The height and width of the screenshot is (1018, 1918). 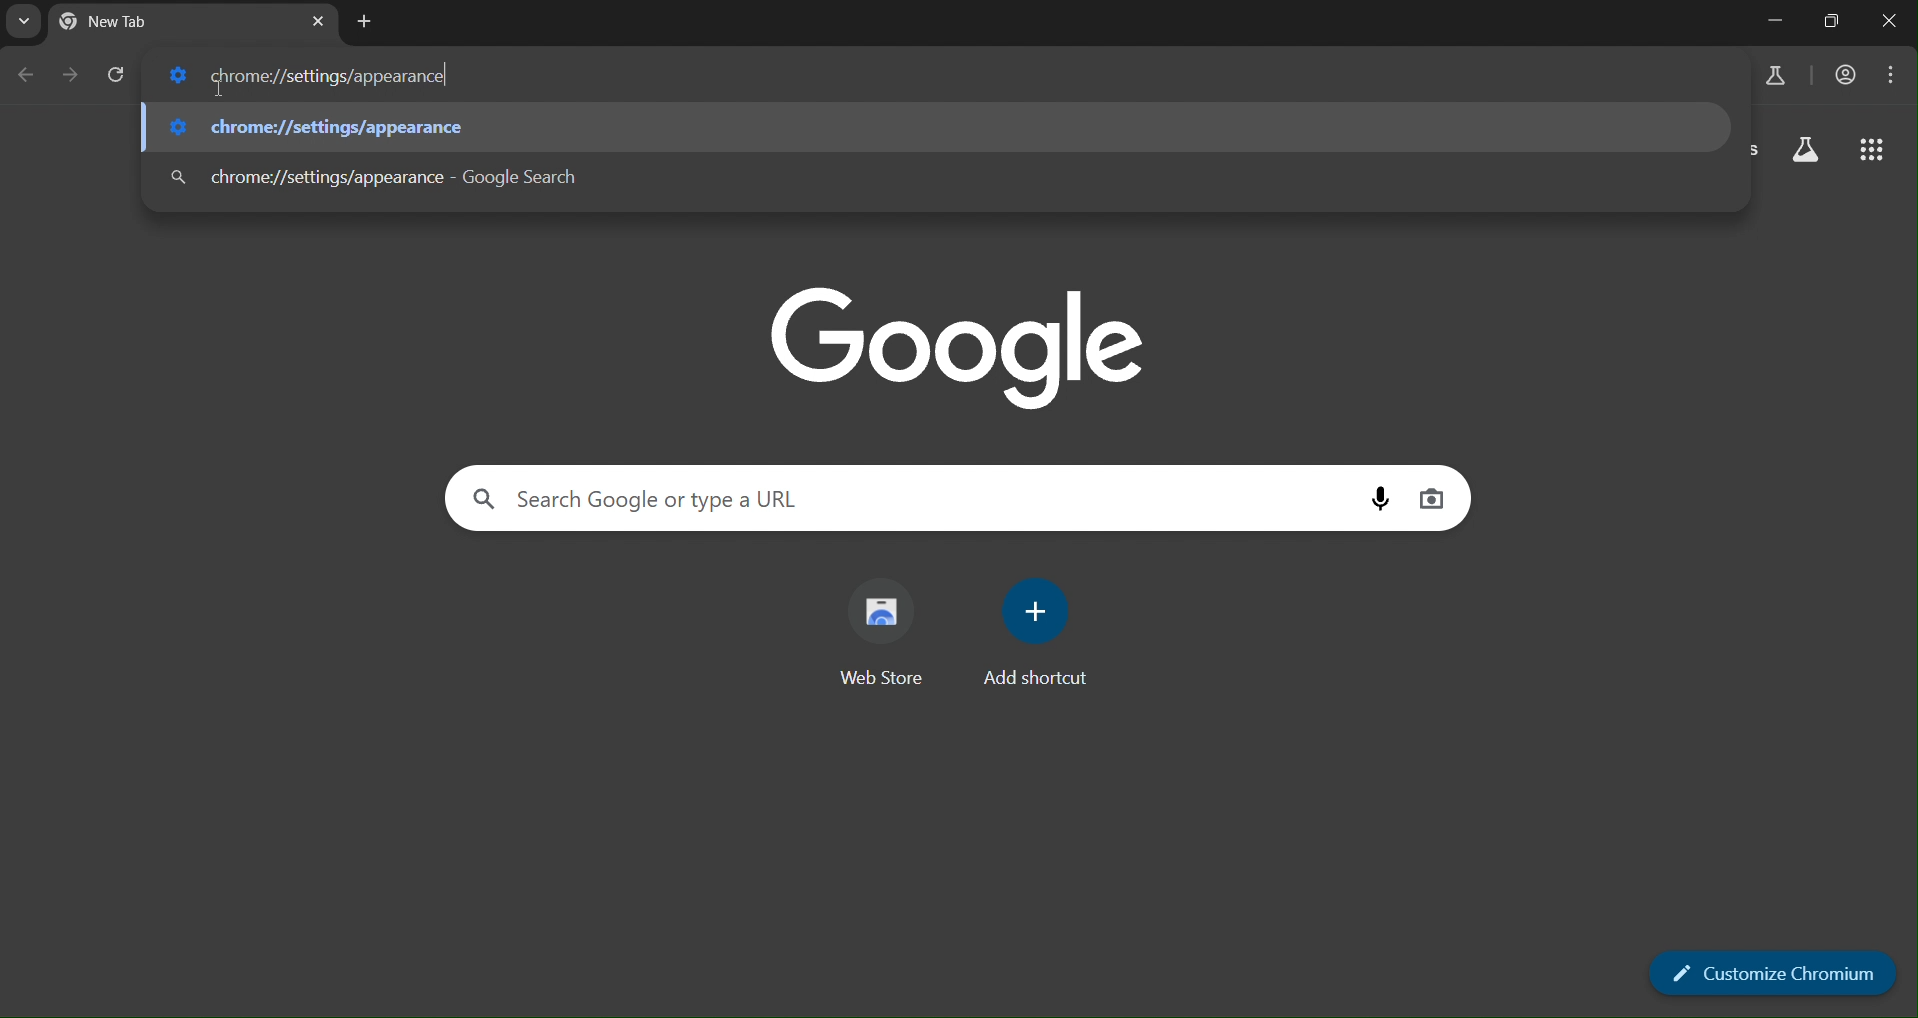 What do you see at coordinates (119, 76) in the screenshot?
I see `reload page` at bounding box center [119, 76].